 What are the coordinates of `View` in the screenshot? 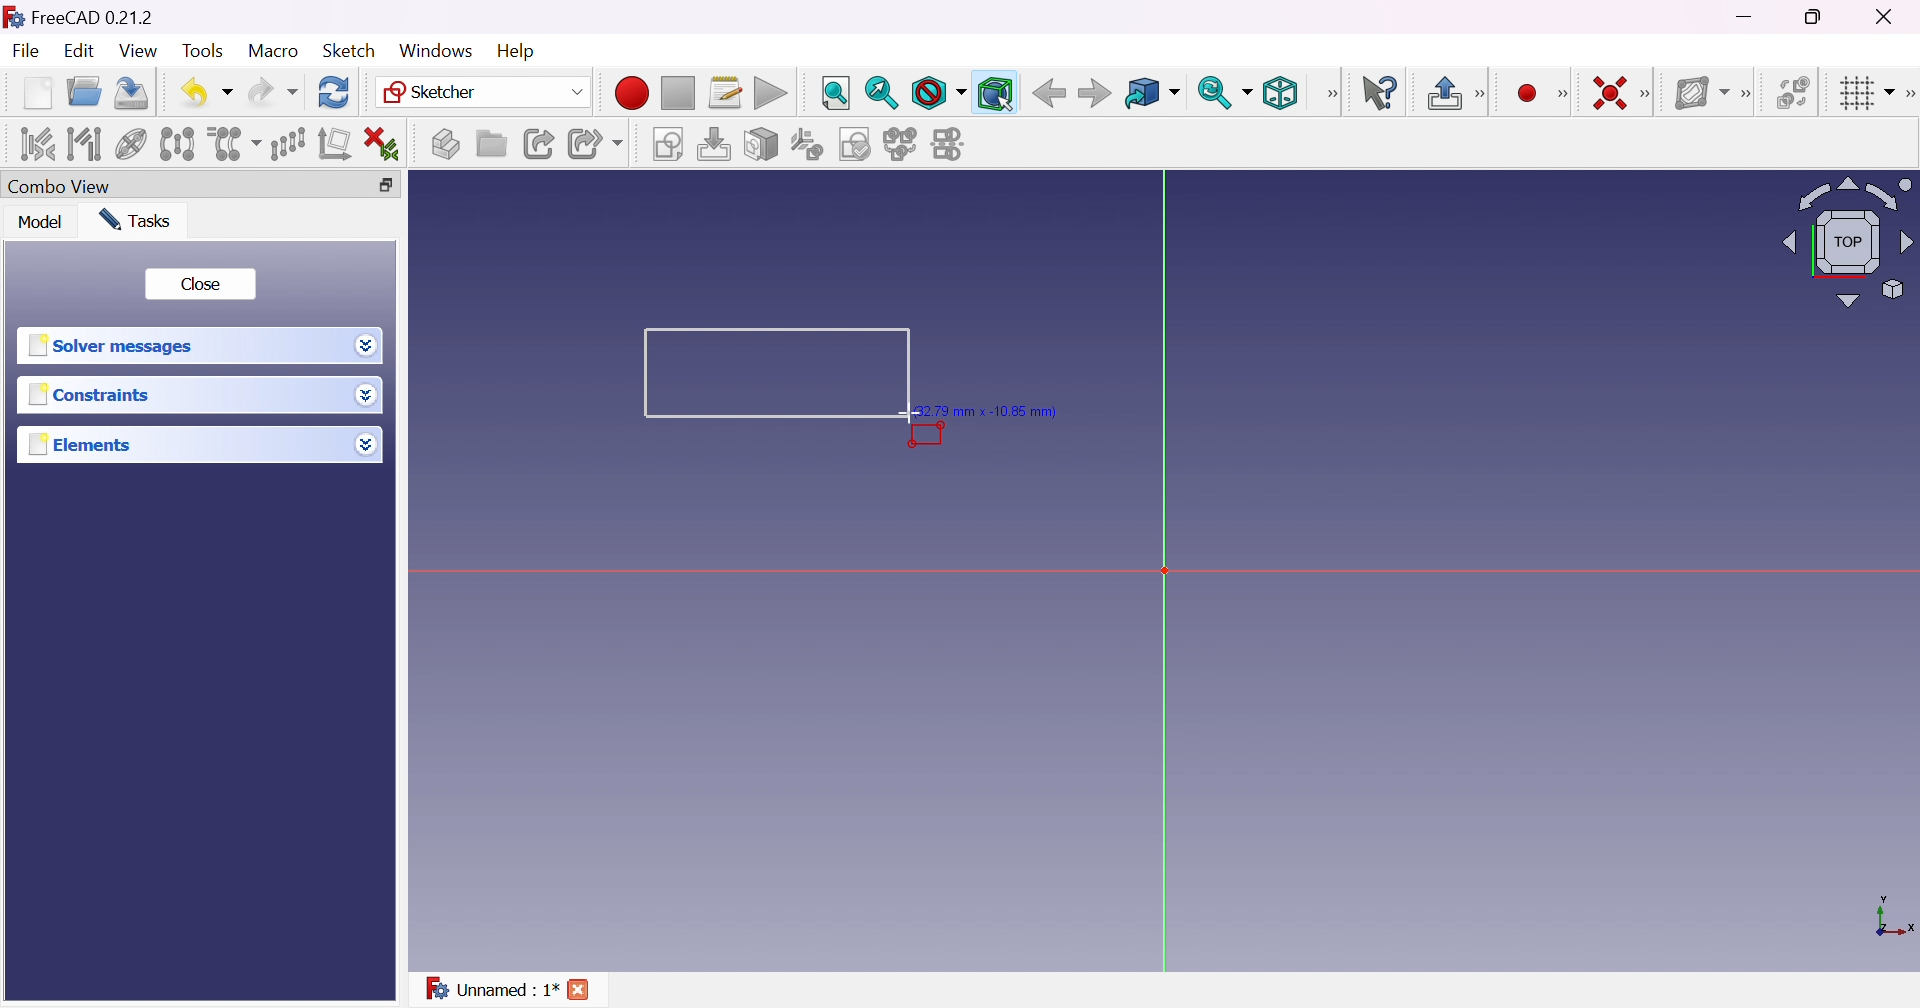 It's located at (1331, 95).